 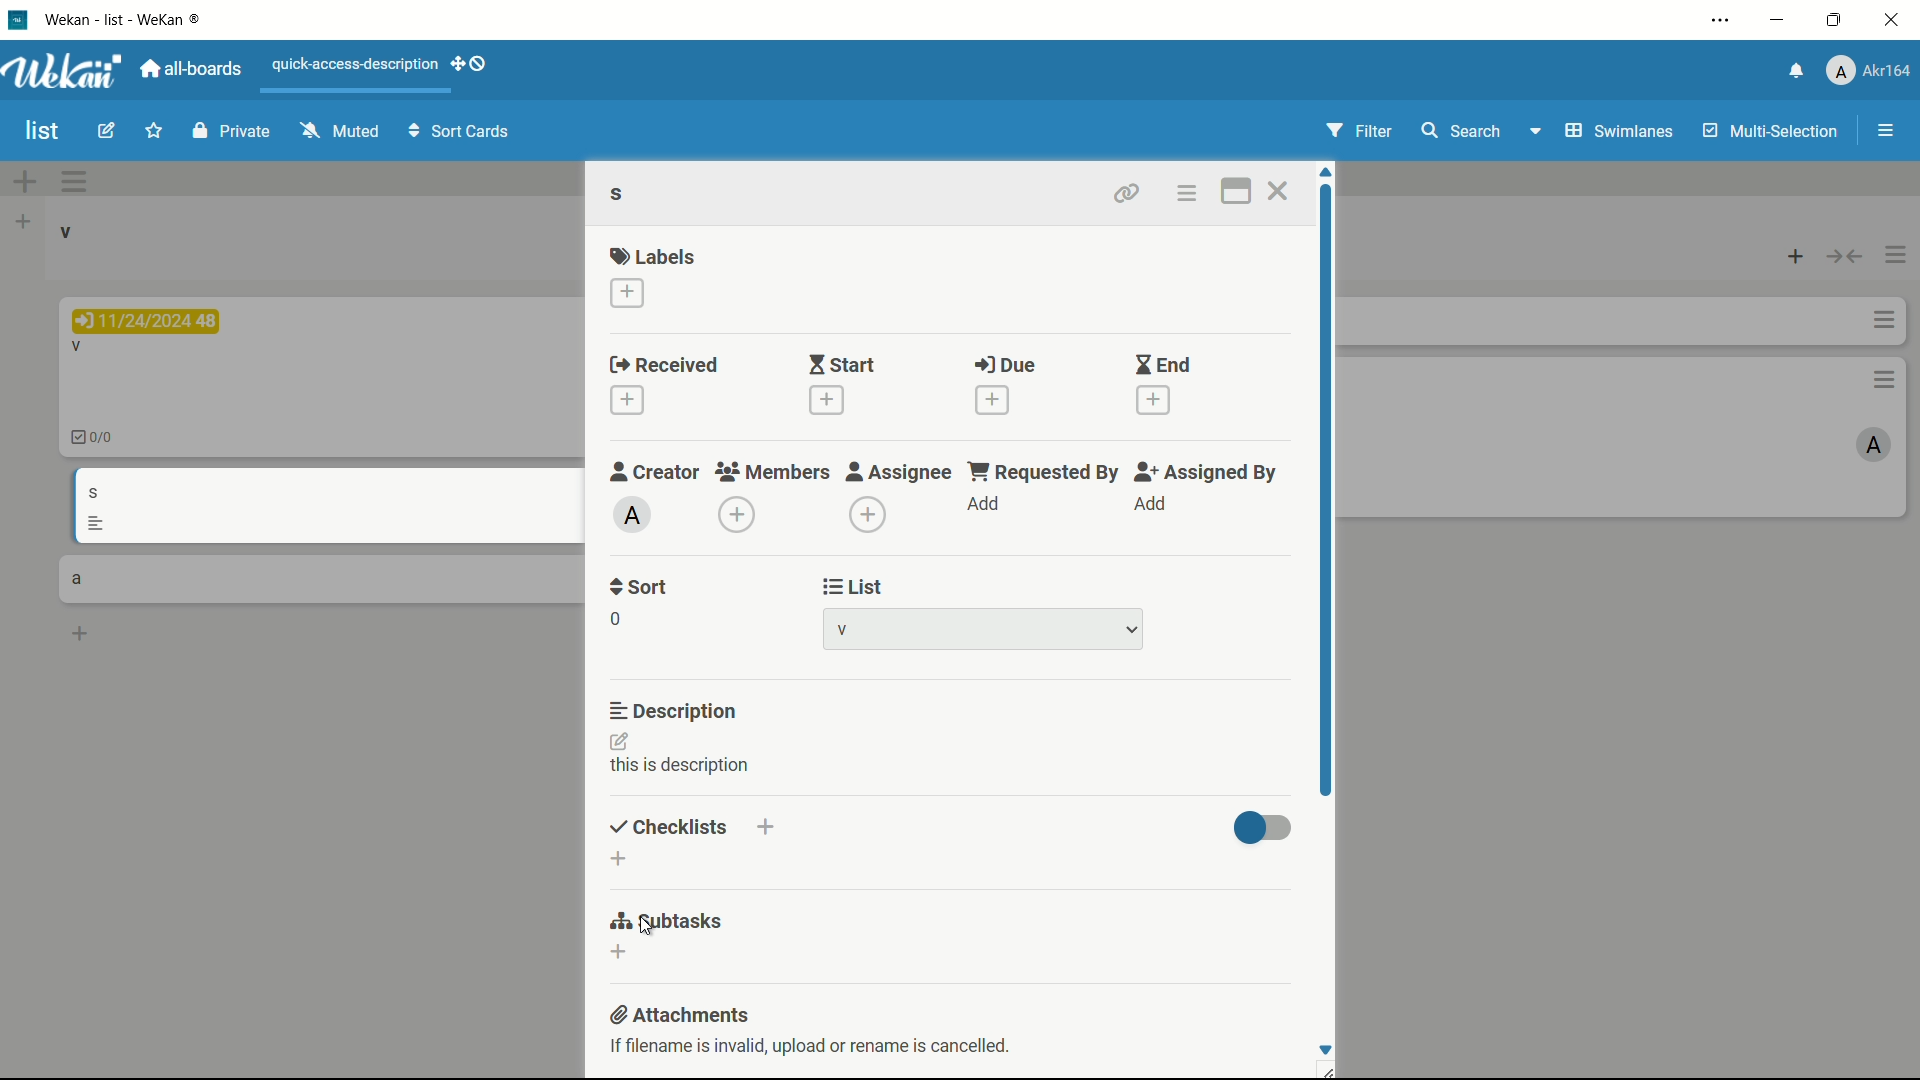 I want to click on edit description, so click(x=621, y=741).